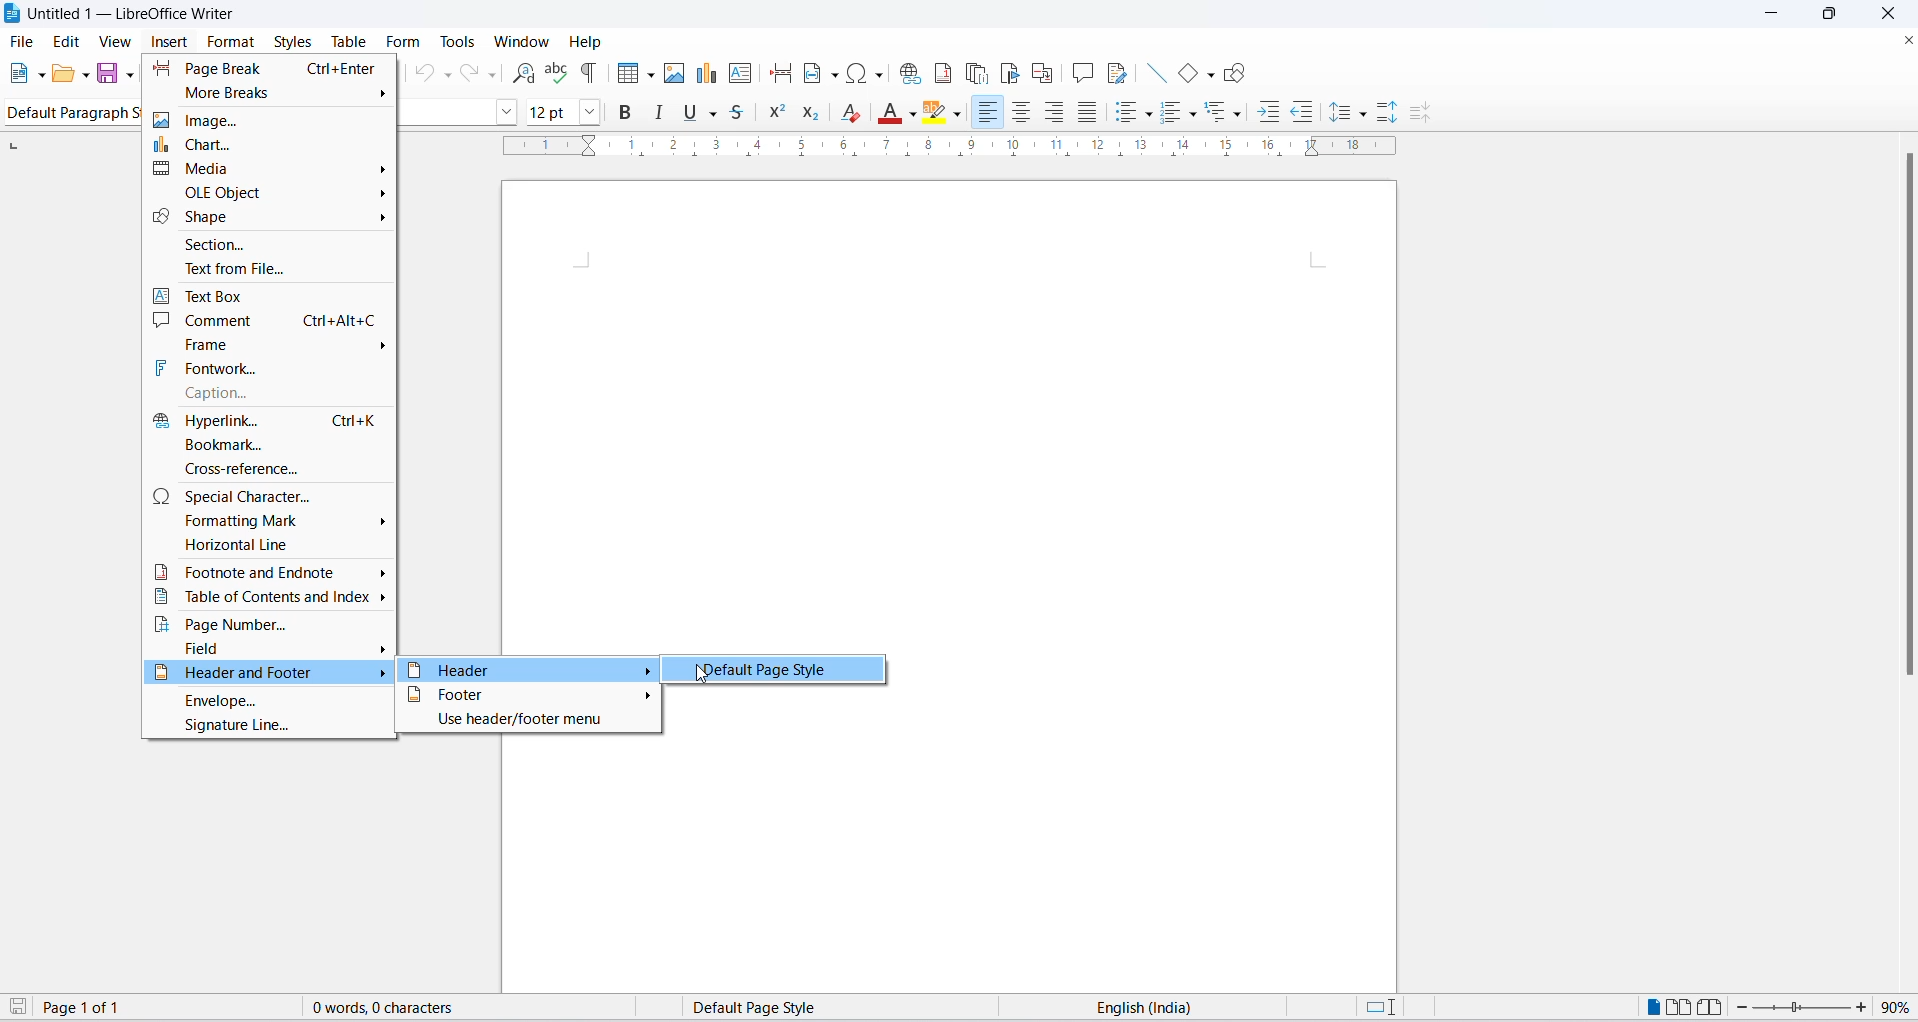  What do you see at coordinates (1044, 69) in the screenshot?
I see `insert cross-reference` at bounding box center [1044, 69].